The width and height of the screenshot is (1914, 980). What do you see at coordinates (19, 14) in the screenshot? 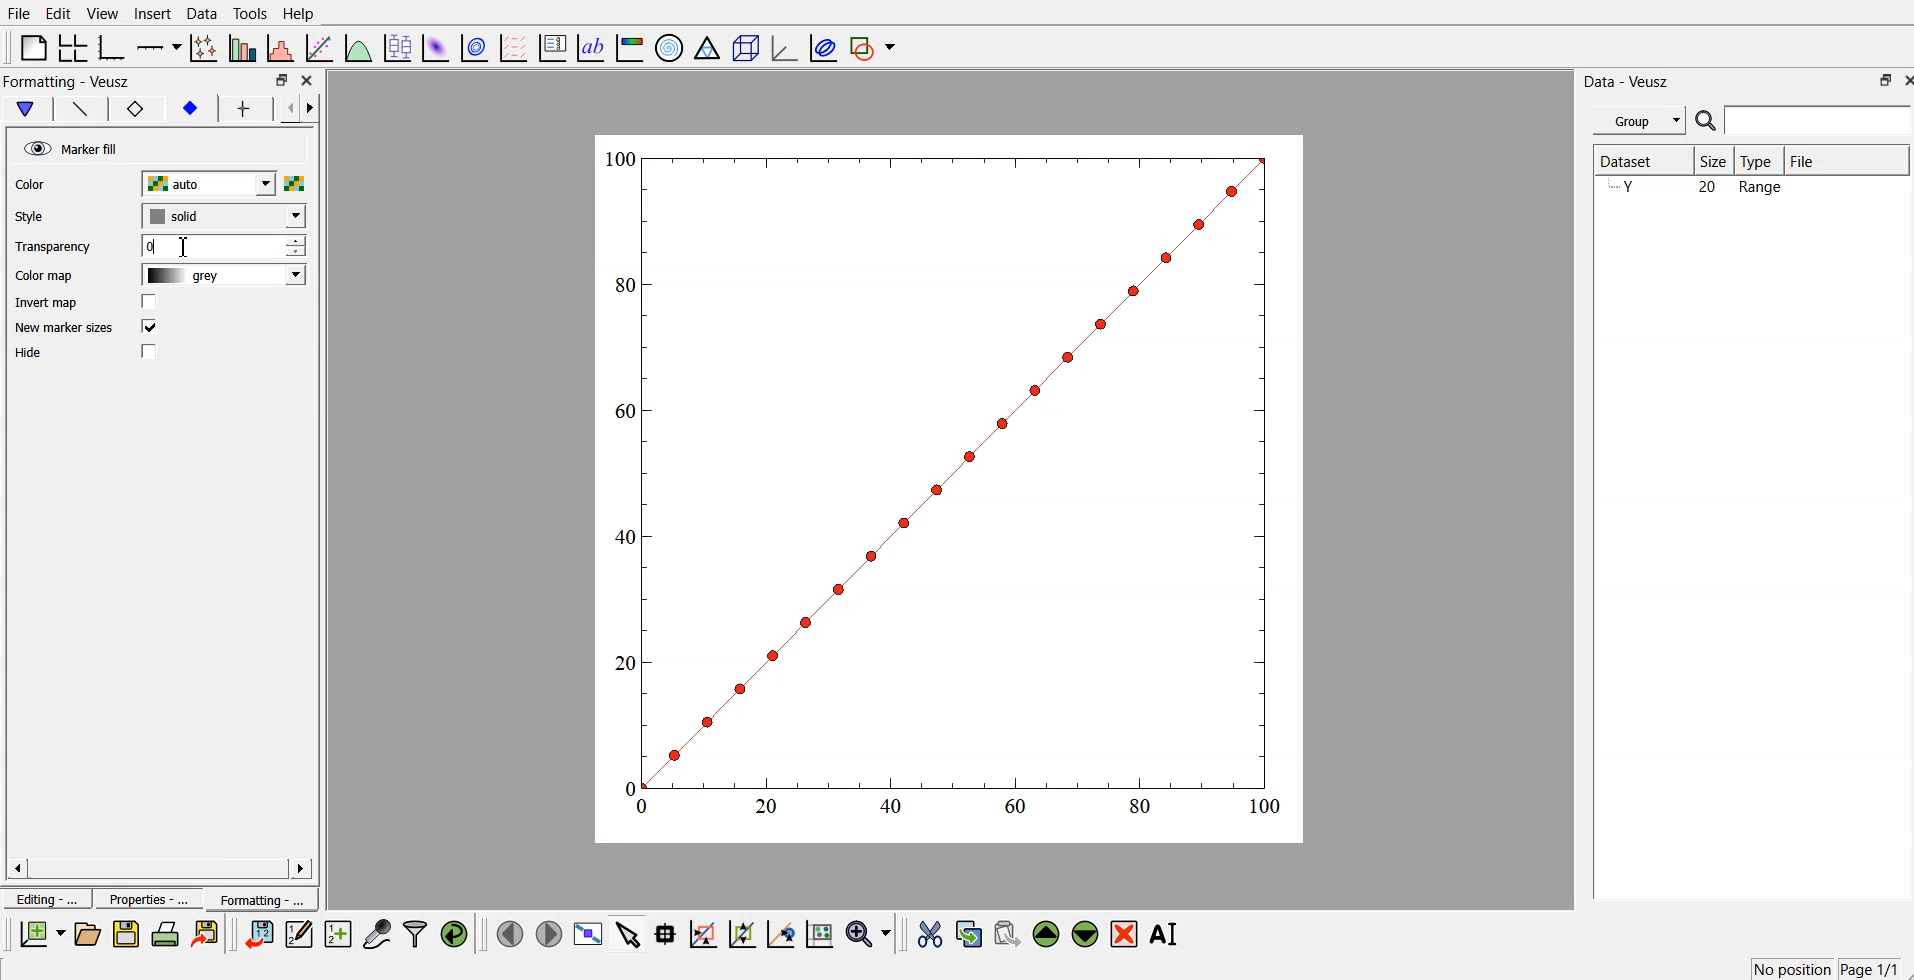
I see `File` at bounding box center [19, 14].